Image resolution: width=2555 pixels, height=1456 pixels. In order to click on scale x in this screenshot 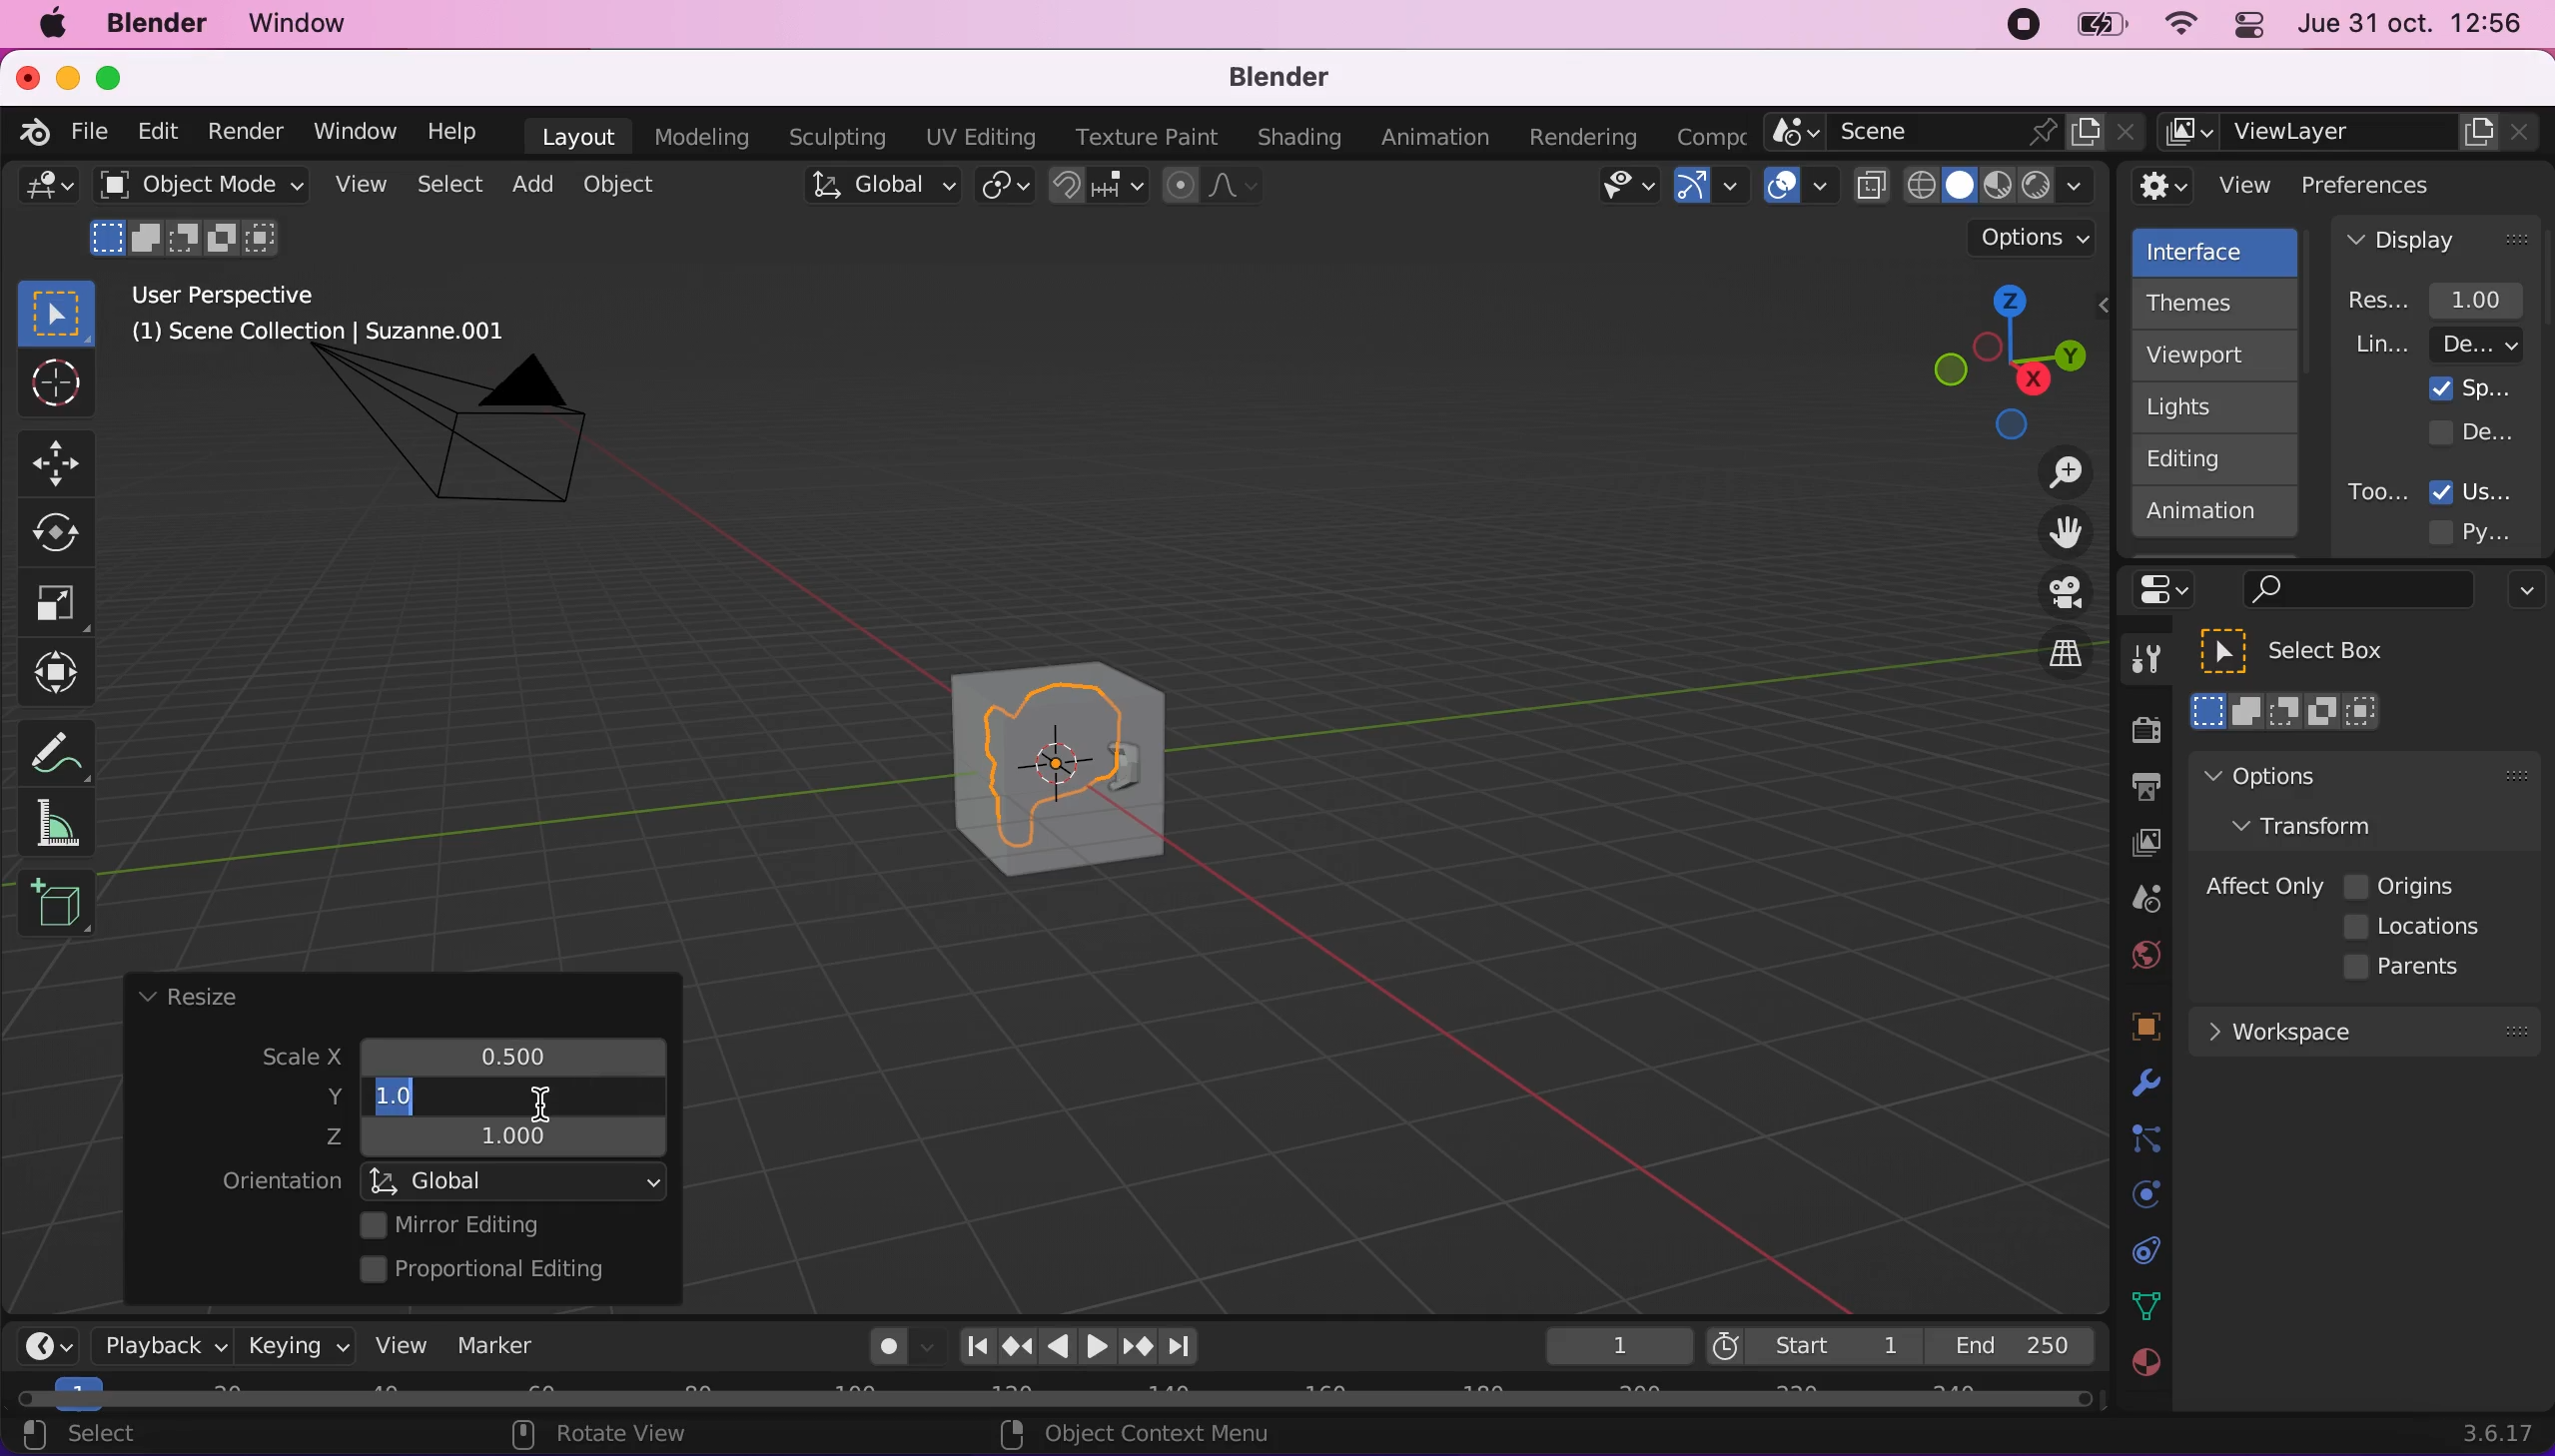, I will do `click(508, 1050)`.